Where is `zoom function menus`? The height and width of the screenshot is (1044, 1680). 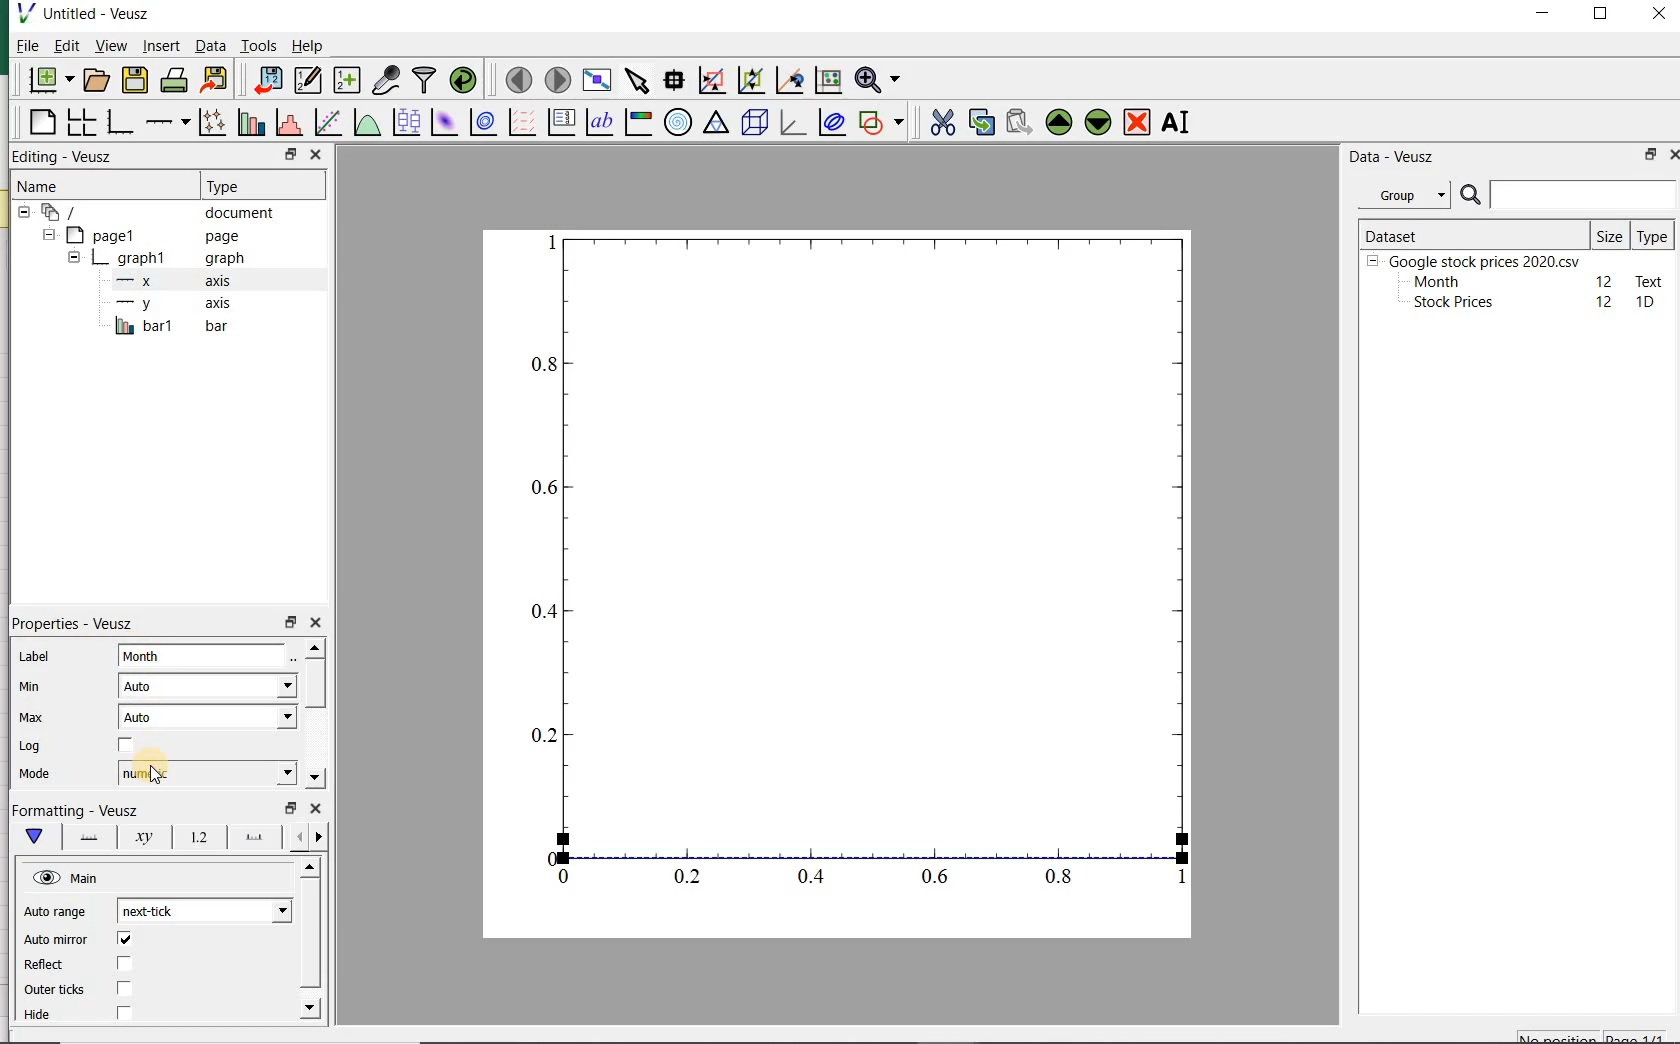
zoom function menus is located at coordinates (881, 81).